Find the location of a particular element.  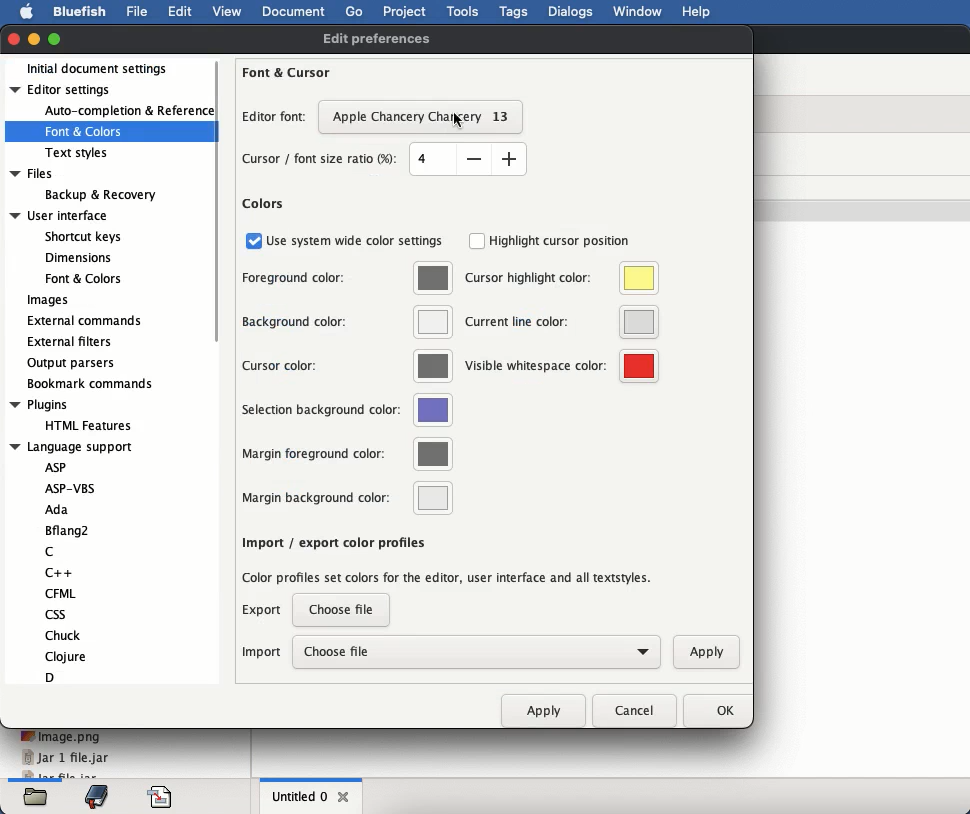

cancel is located at coordinates (632, 710).